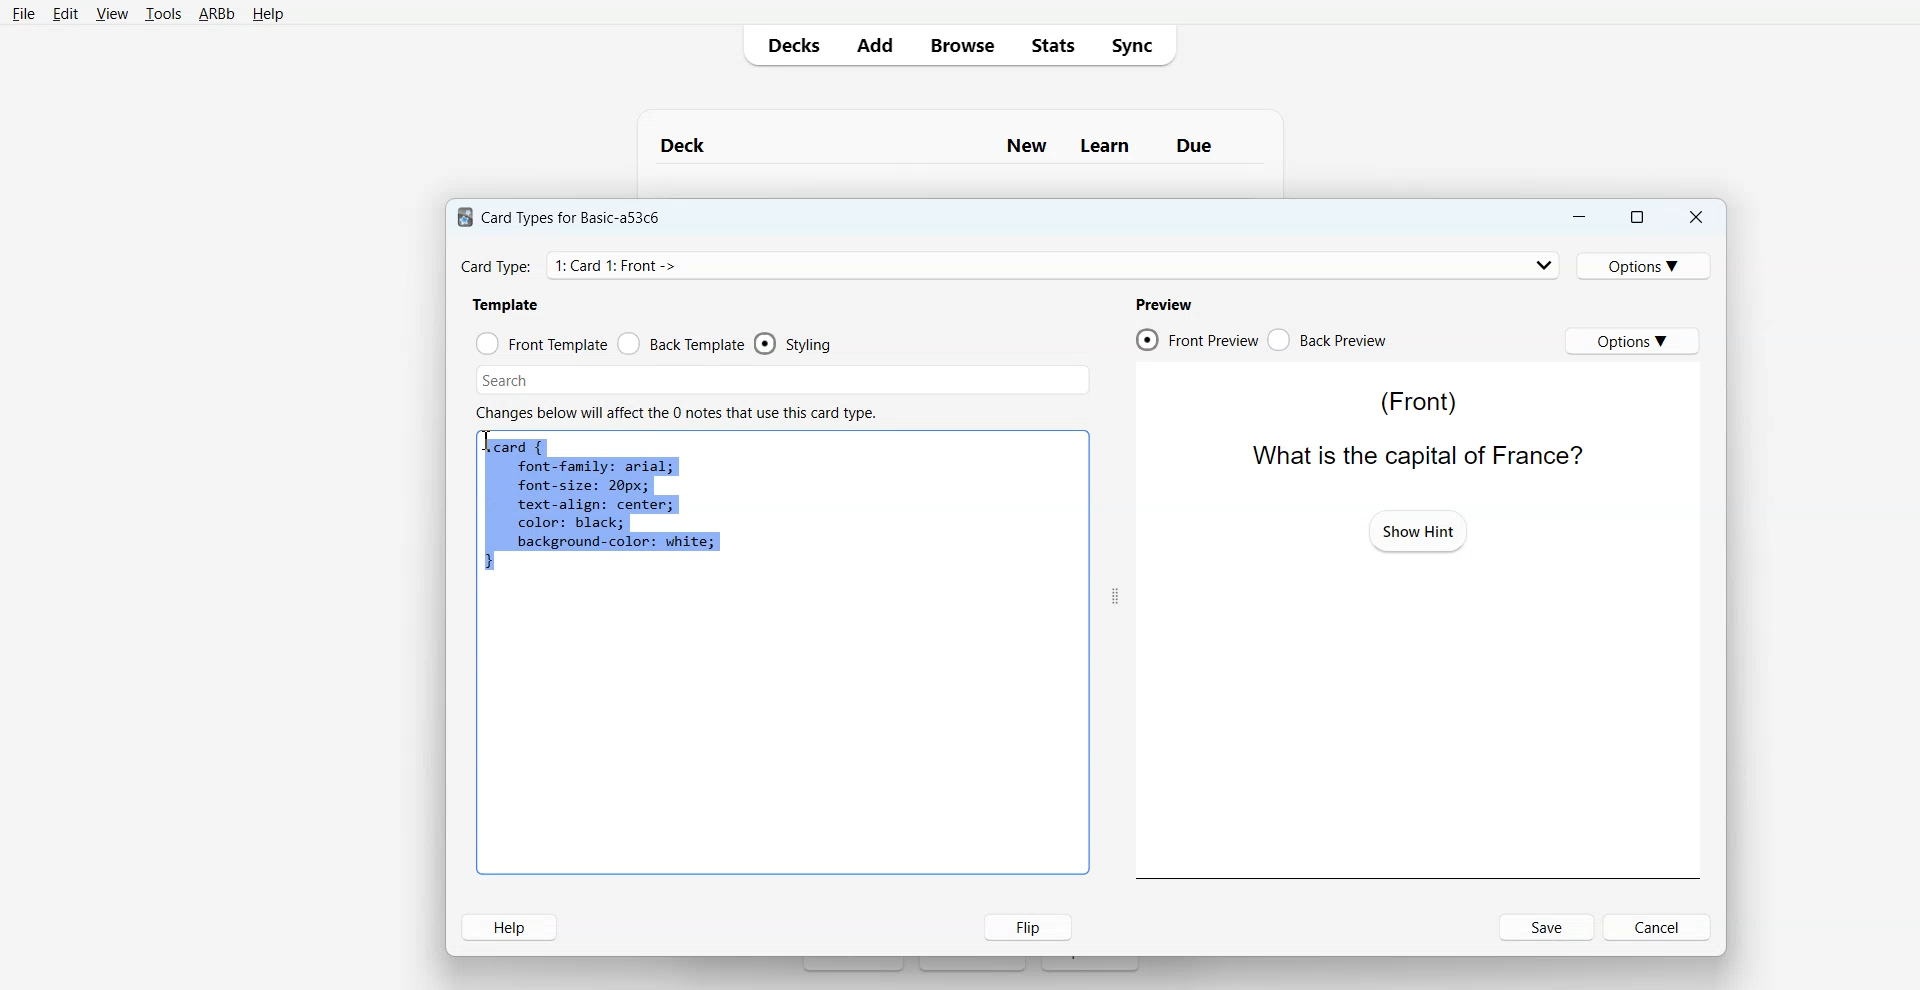  Describe the element at coordinates (795, 344) in the screenshot. I see `Styling` at that location.